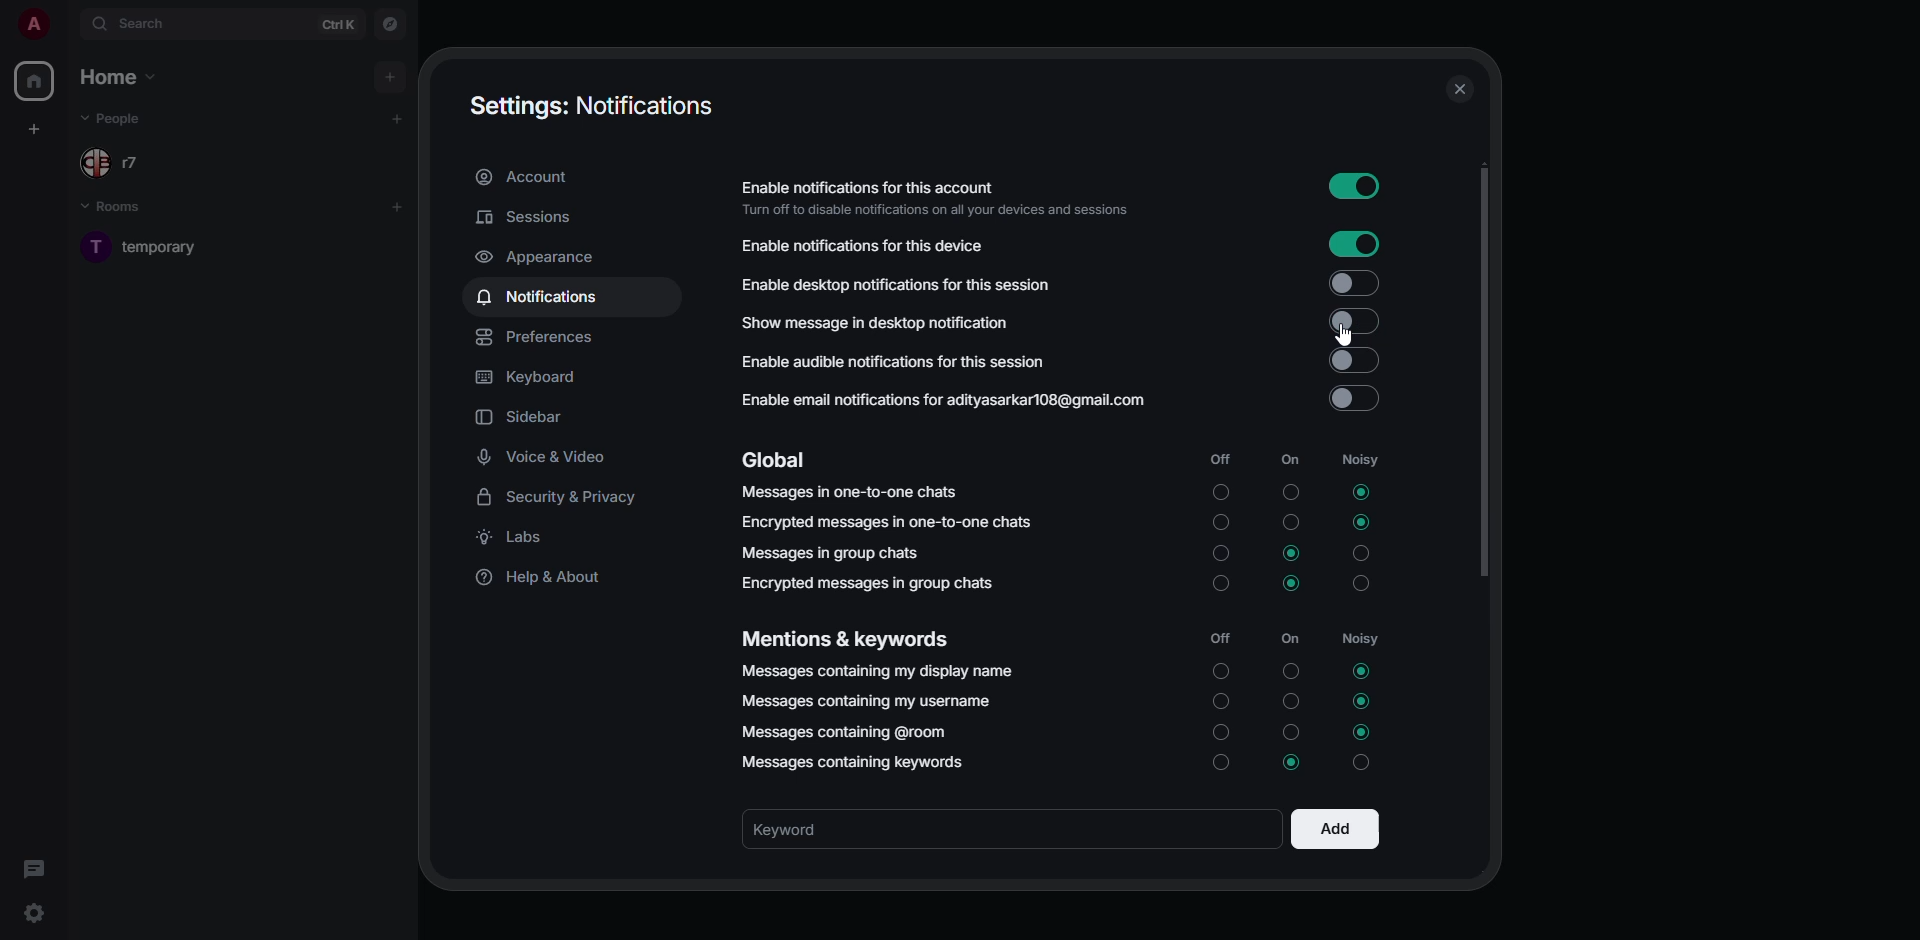 The height and width of the screenshot is (940, 1920). Describe the element at coordinates (1219, 672) in the screenshot. I see `Off Unselected` at that location.